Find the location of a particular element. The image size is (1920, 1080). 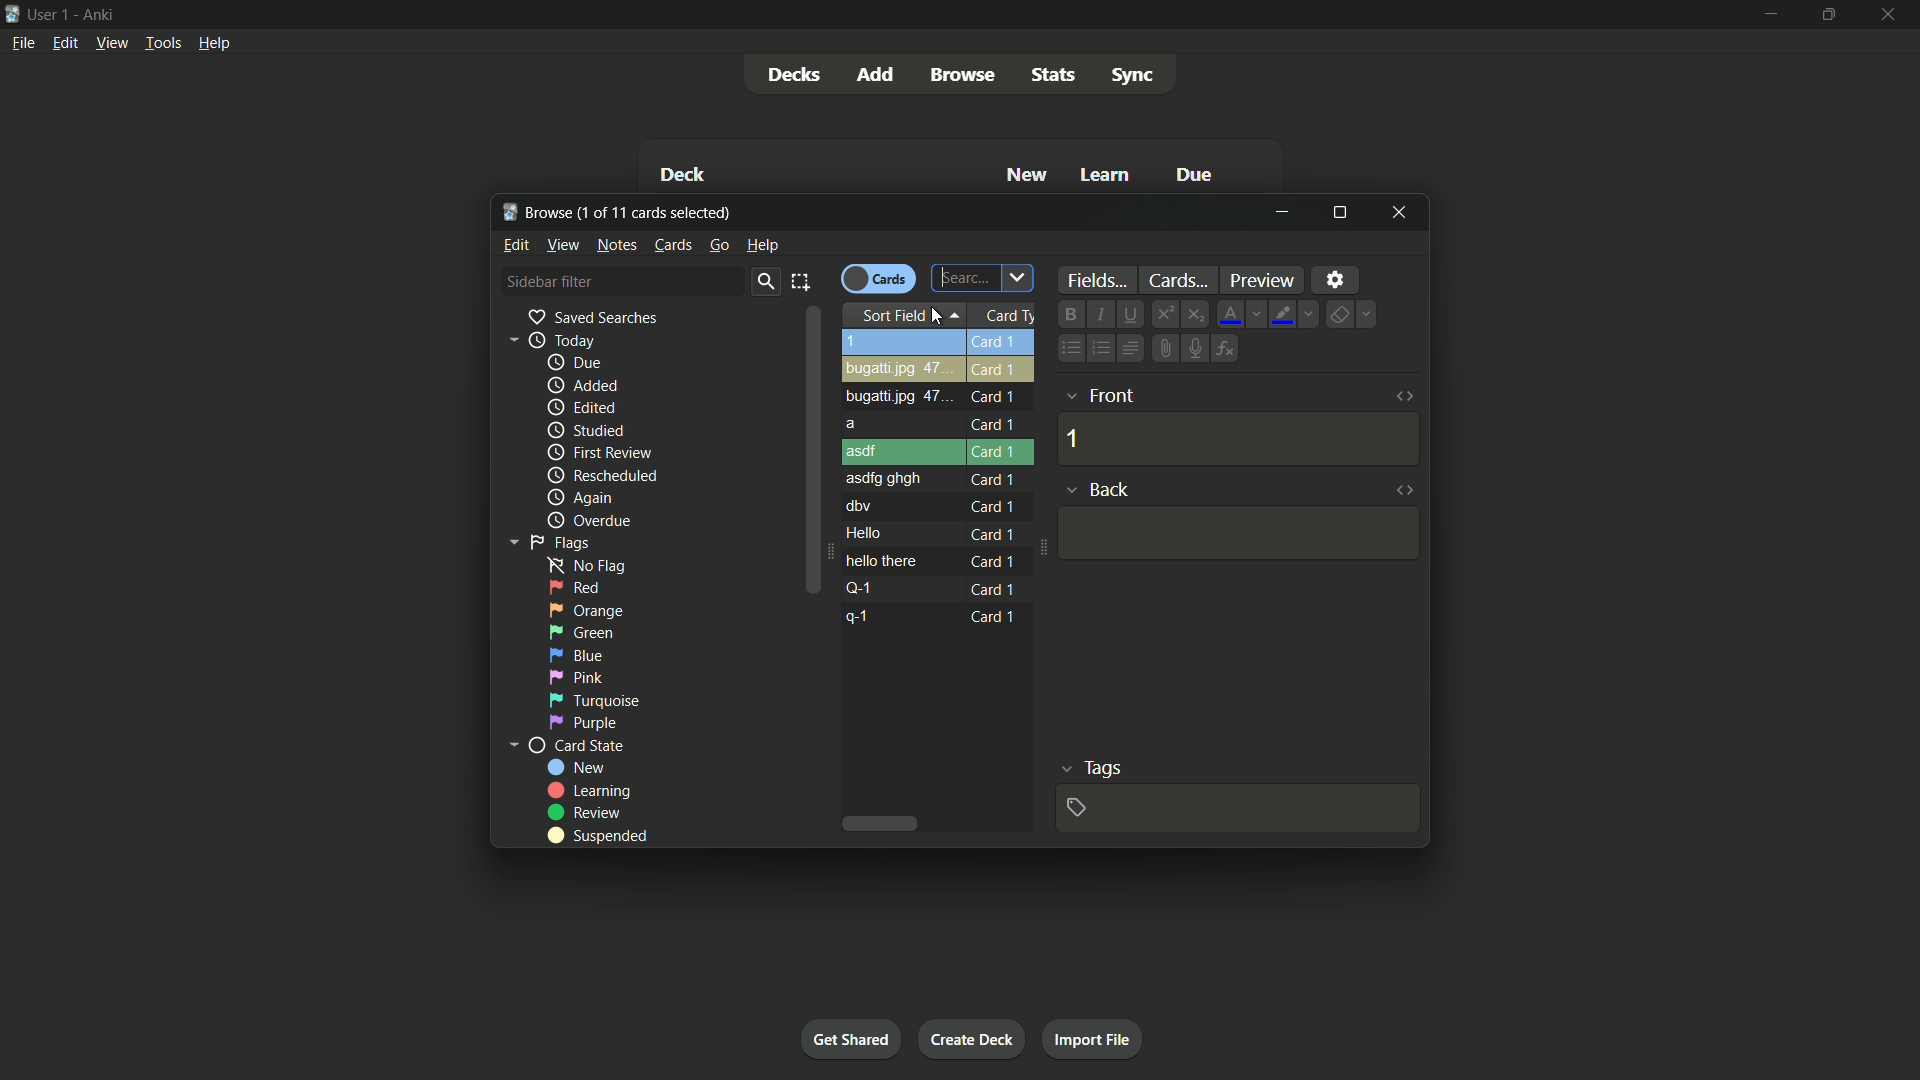

green is located at coordinates (586, 632).